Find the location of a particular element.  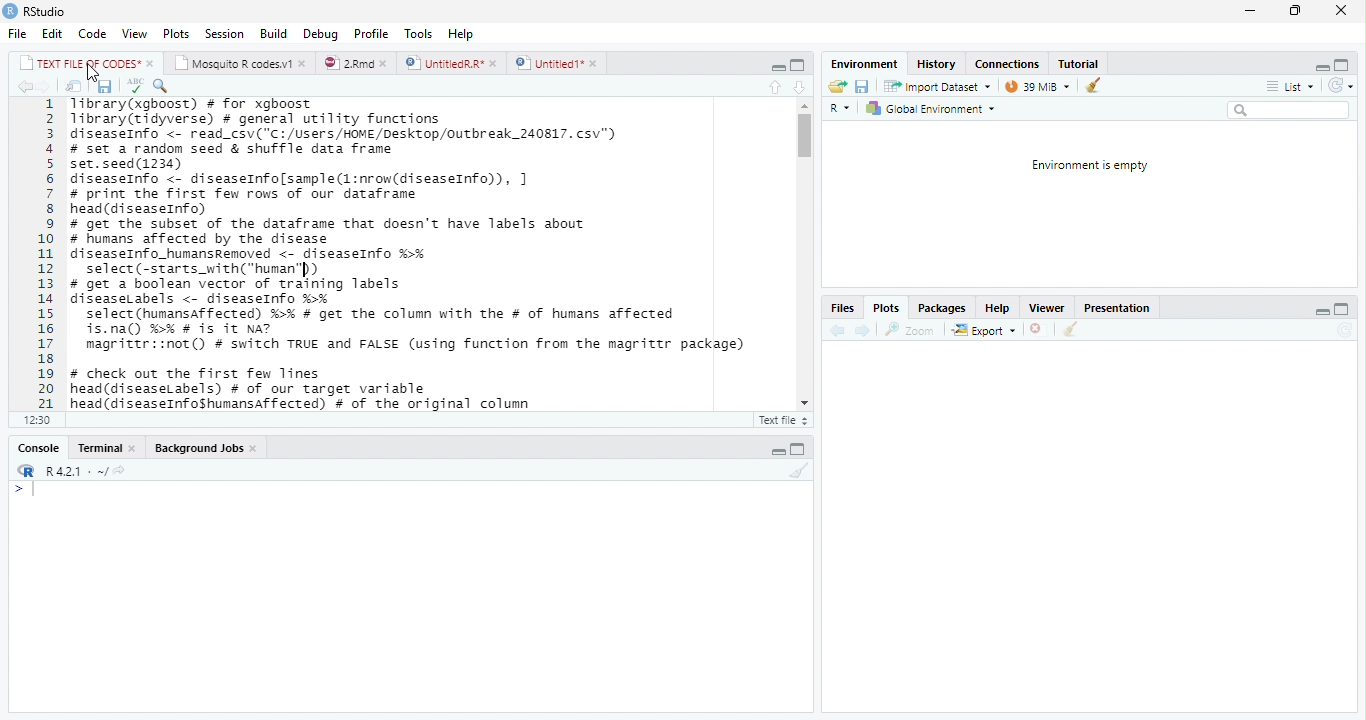

Previous is located at coordinates (835, 329).